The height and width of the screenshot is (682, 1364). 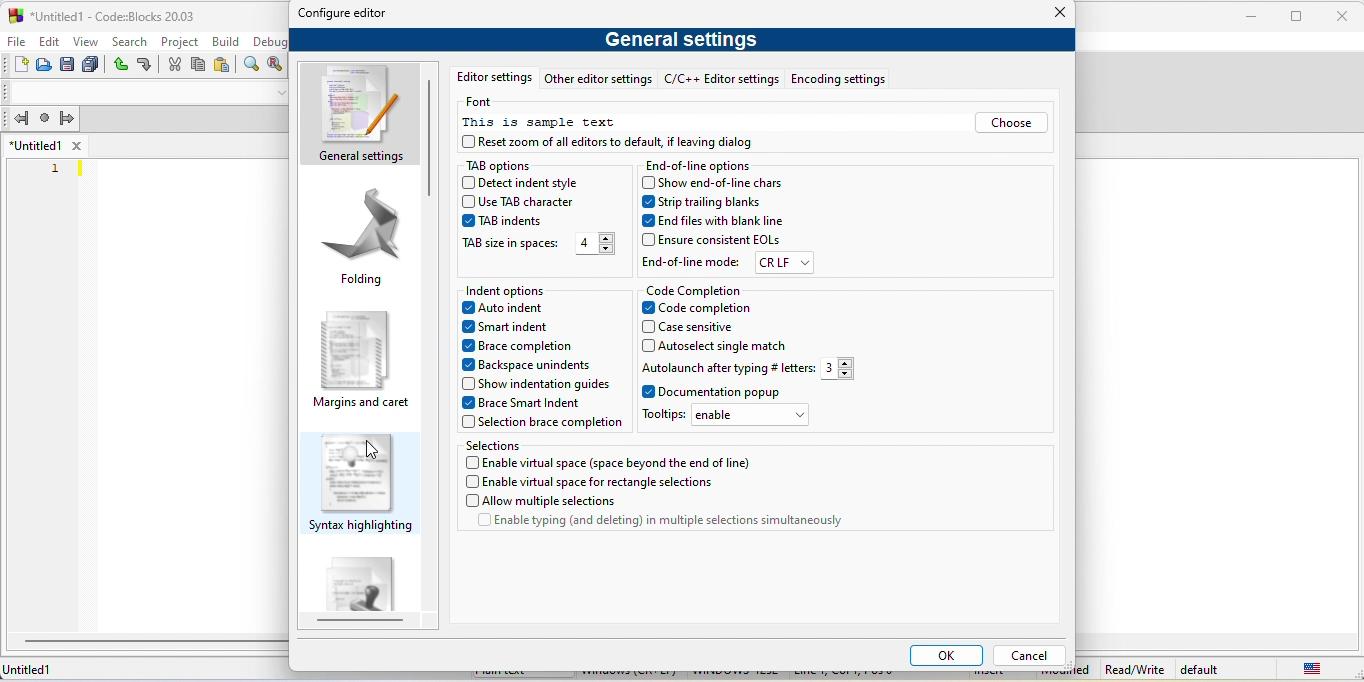 I want to click on general settings, so click(x=359, y=116).